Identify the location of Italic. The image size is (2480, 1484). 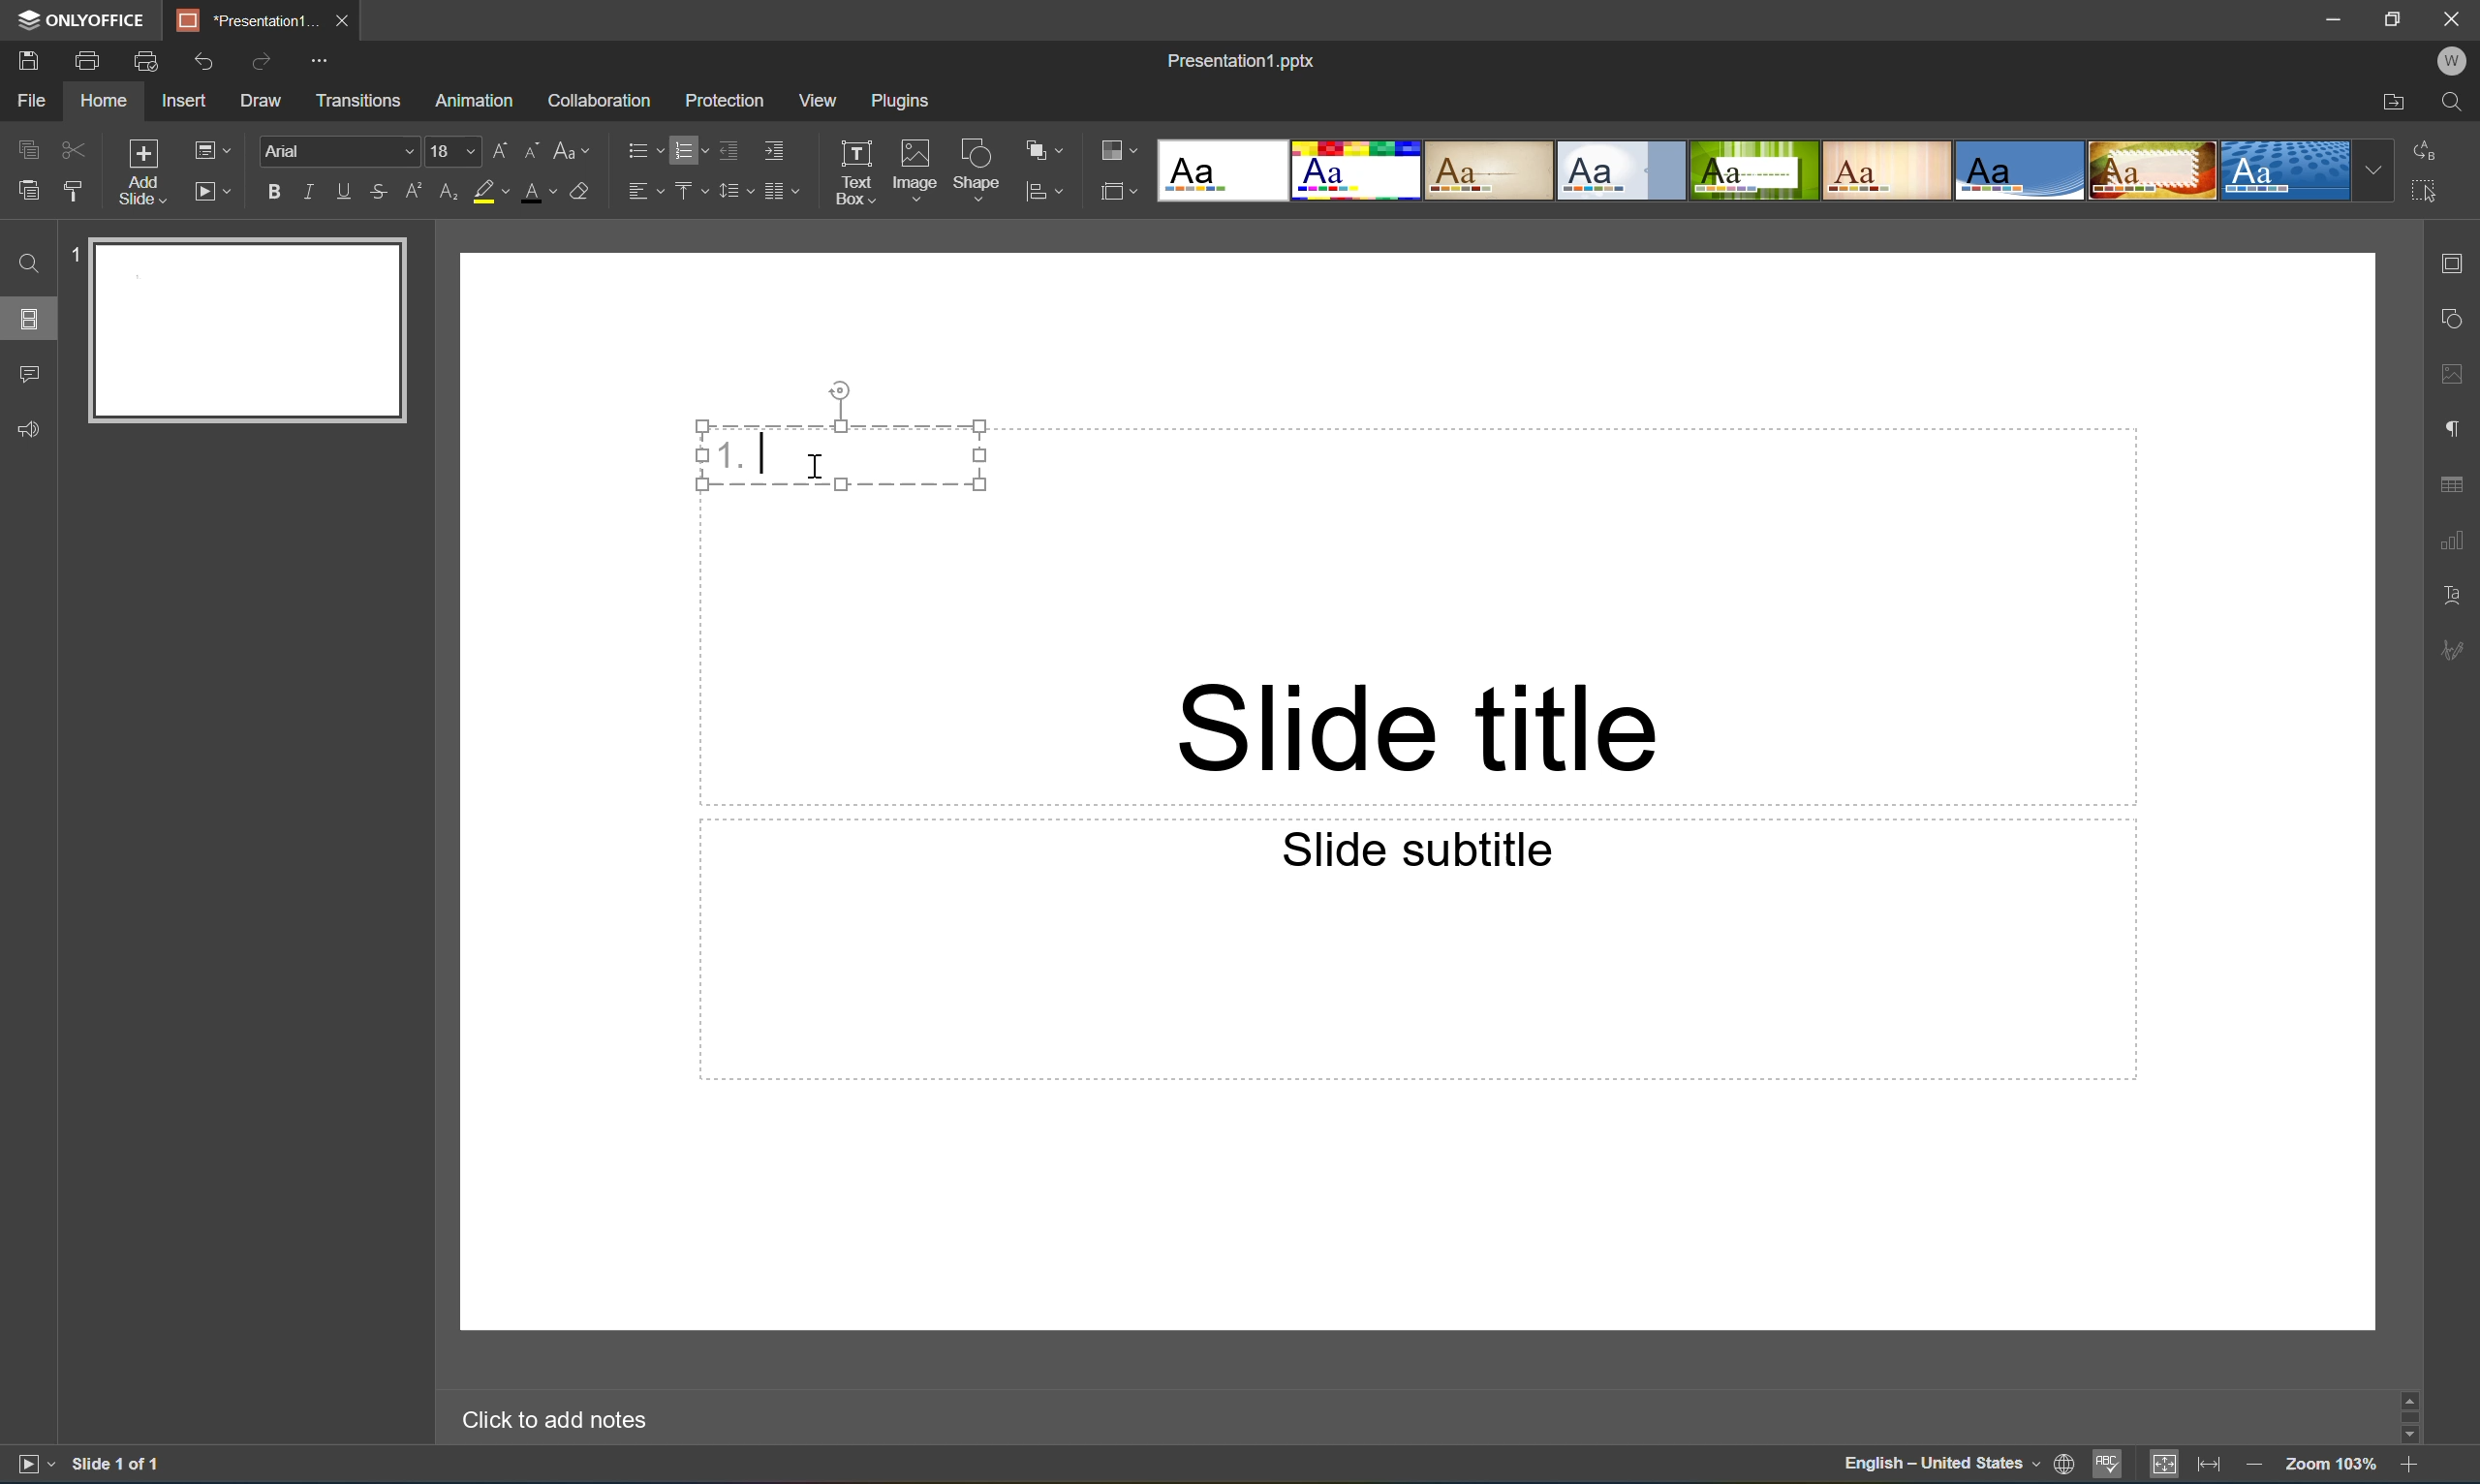
(317, 191).